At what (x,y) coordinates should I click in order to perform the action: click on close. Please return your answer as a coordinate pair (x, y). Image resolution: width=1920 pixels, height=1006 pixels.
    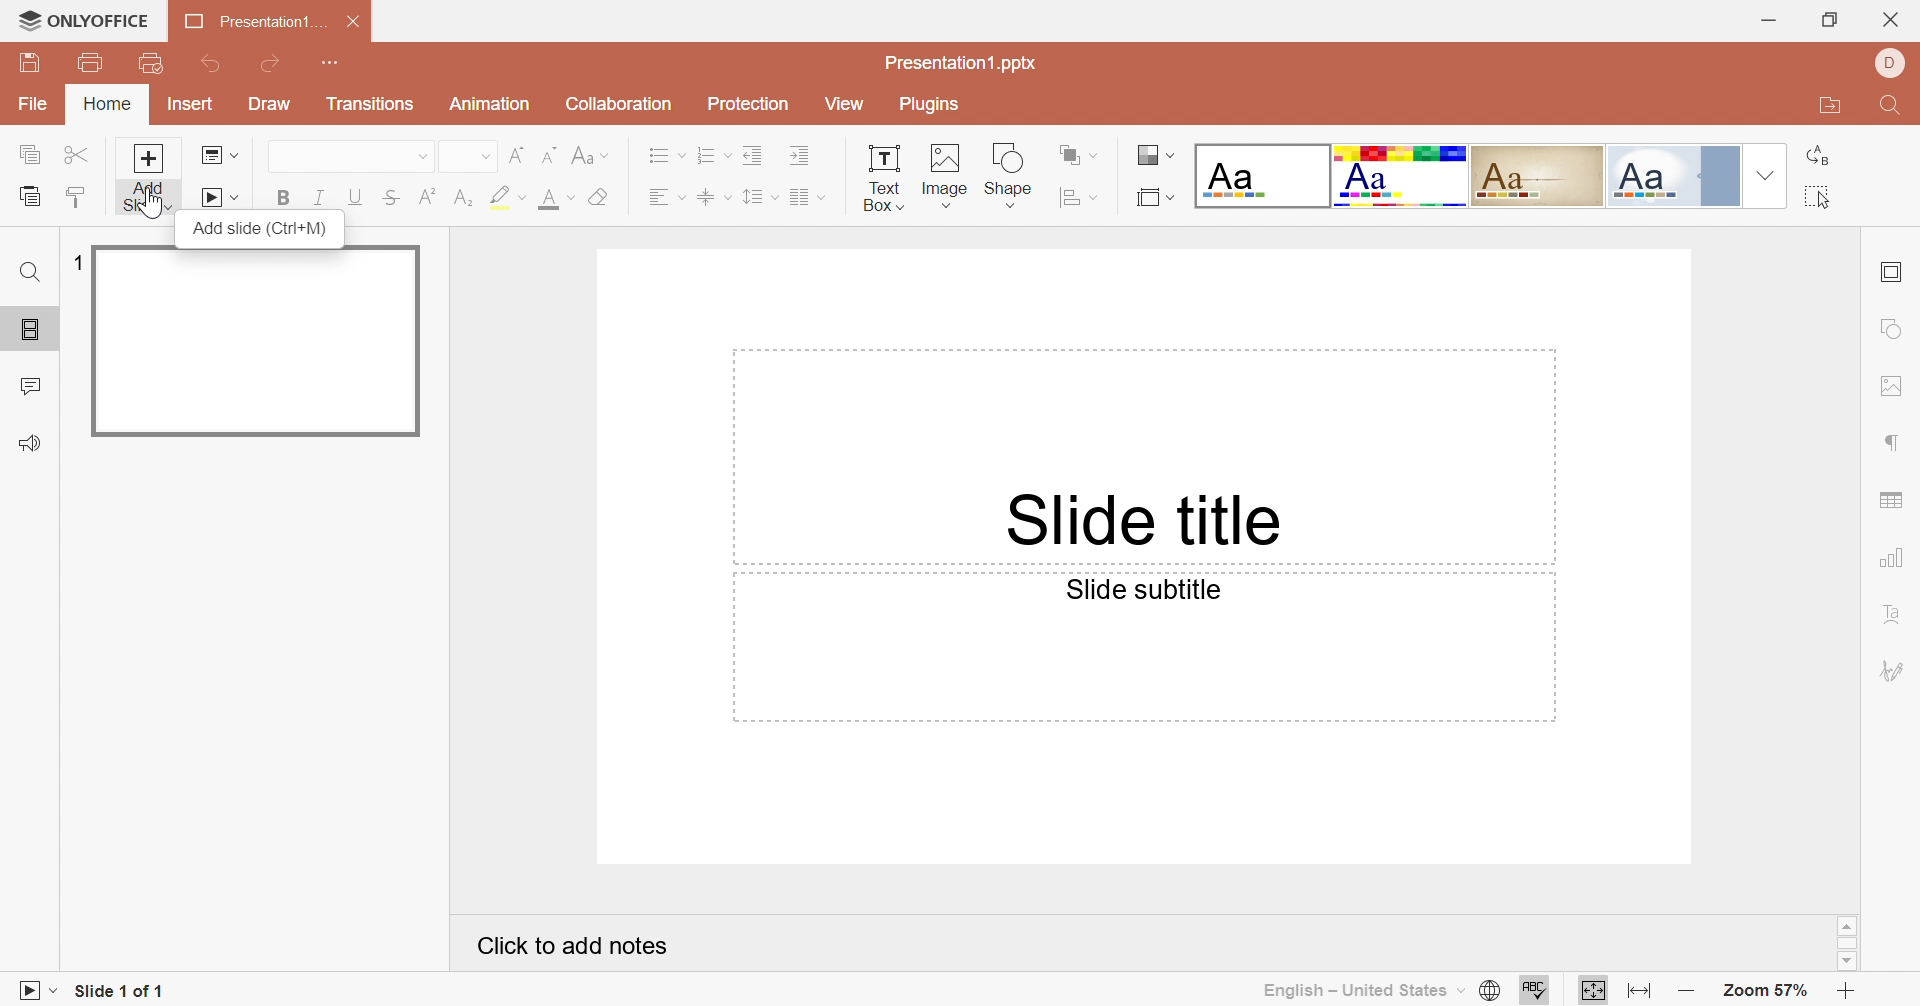
    Looking at the image, I should click on (1889, 21).